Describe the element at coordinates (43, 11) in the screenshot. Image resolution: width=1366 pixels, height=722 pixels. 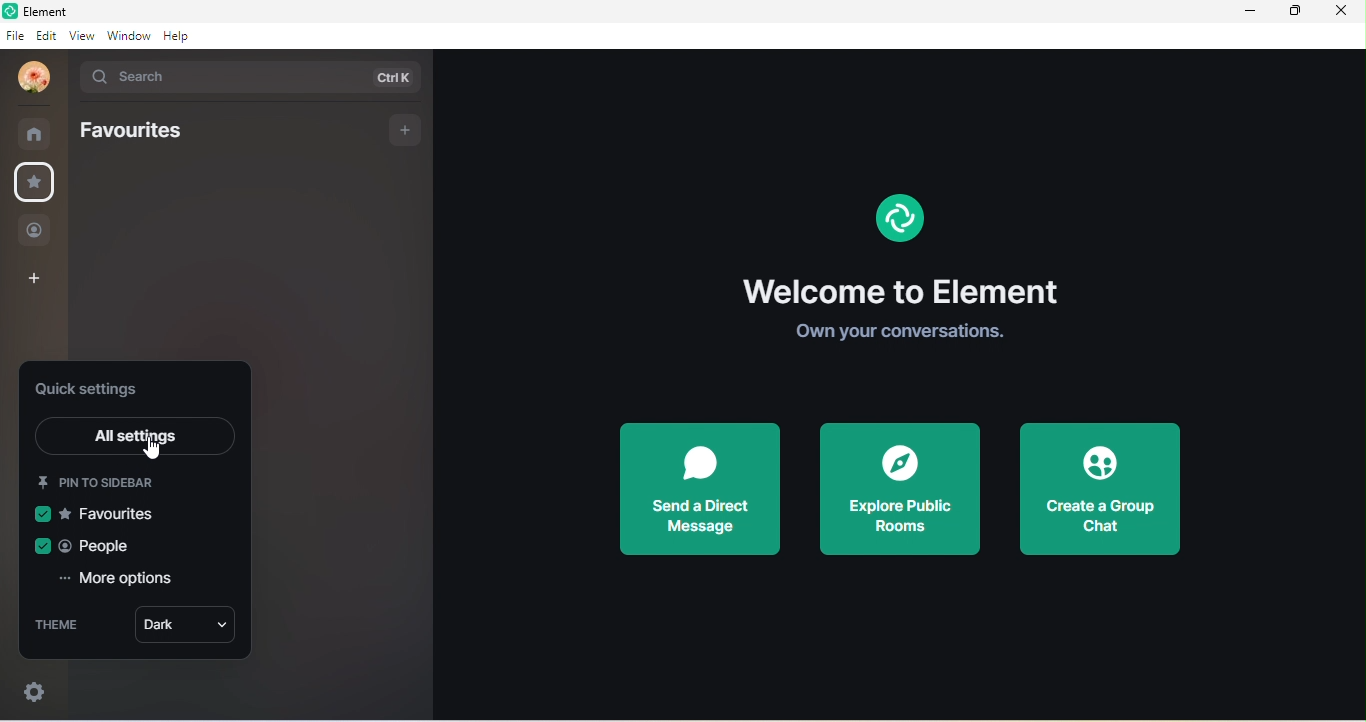
I see `Element` at that location.